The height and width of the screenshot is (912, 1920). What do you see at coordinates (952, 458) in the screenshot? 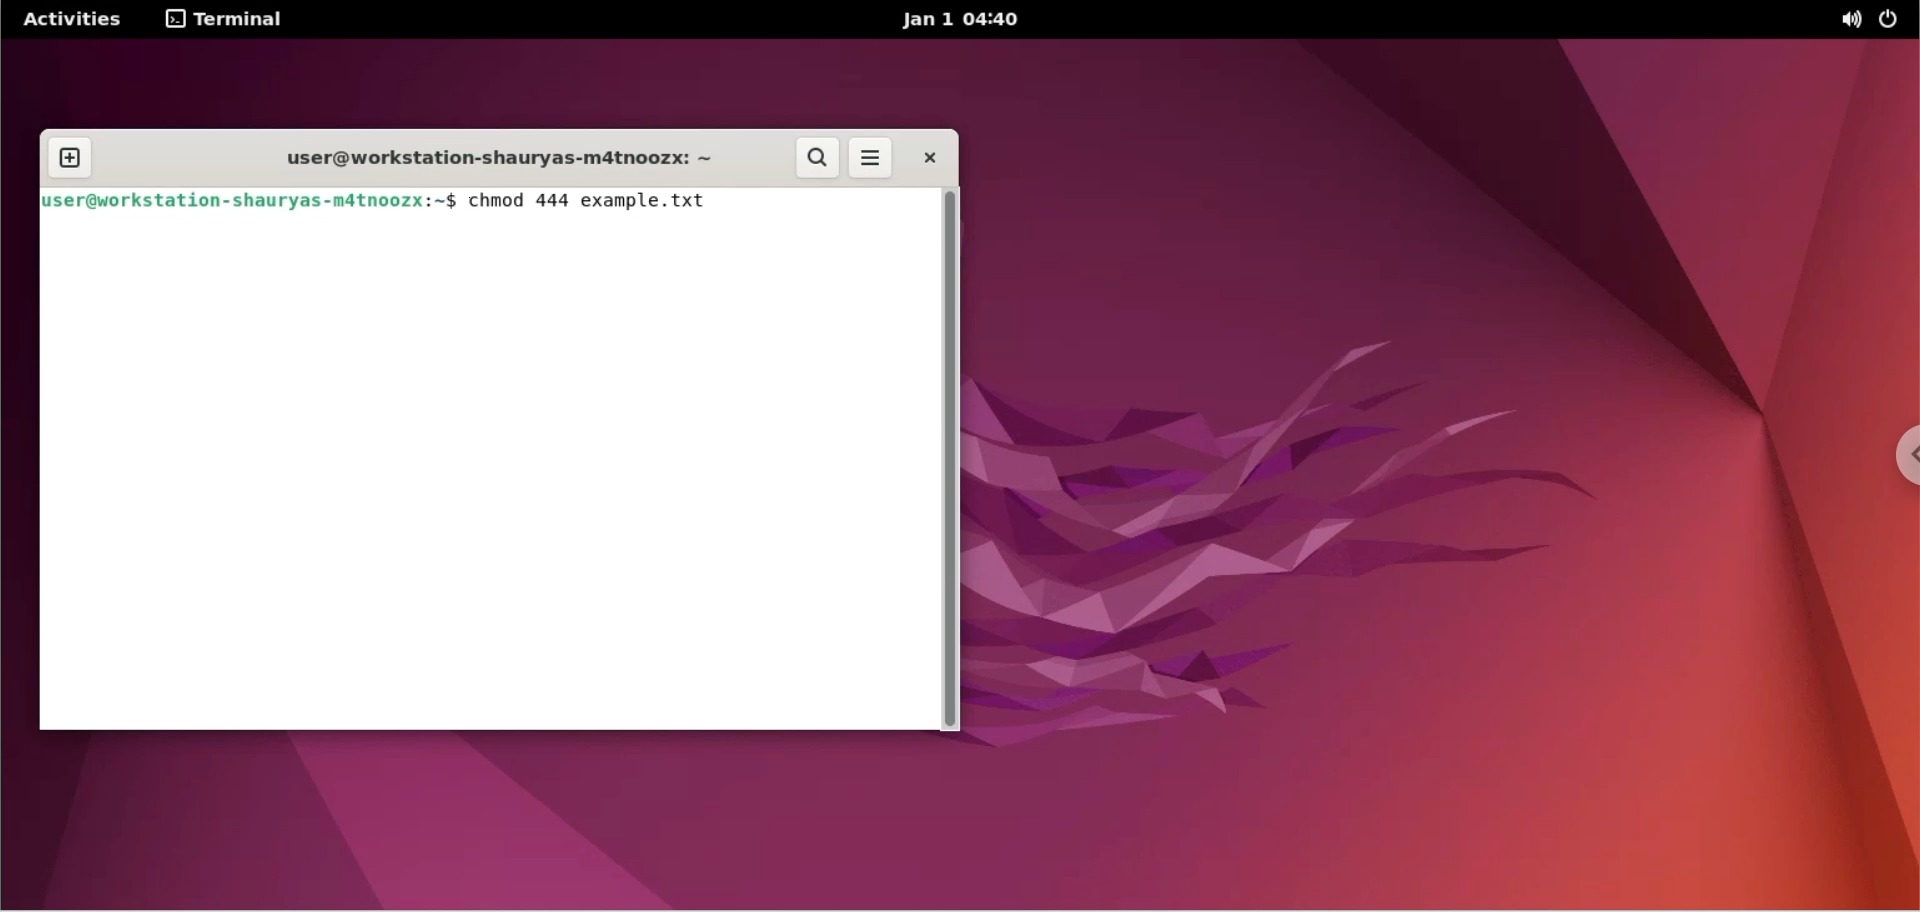
I see `scrollbar` at bounding box center [952, 458].